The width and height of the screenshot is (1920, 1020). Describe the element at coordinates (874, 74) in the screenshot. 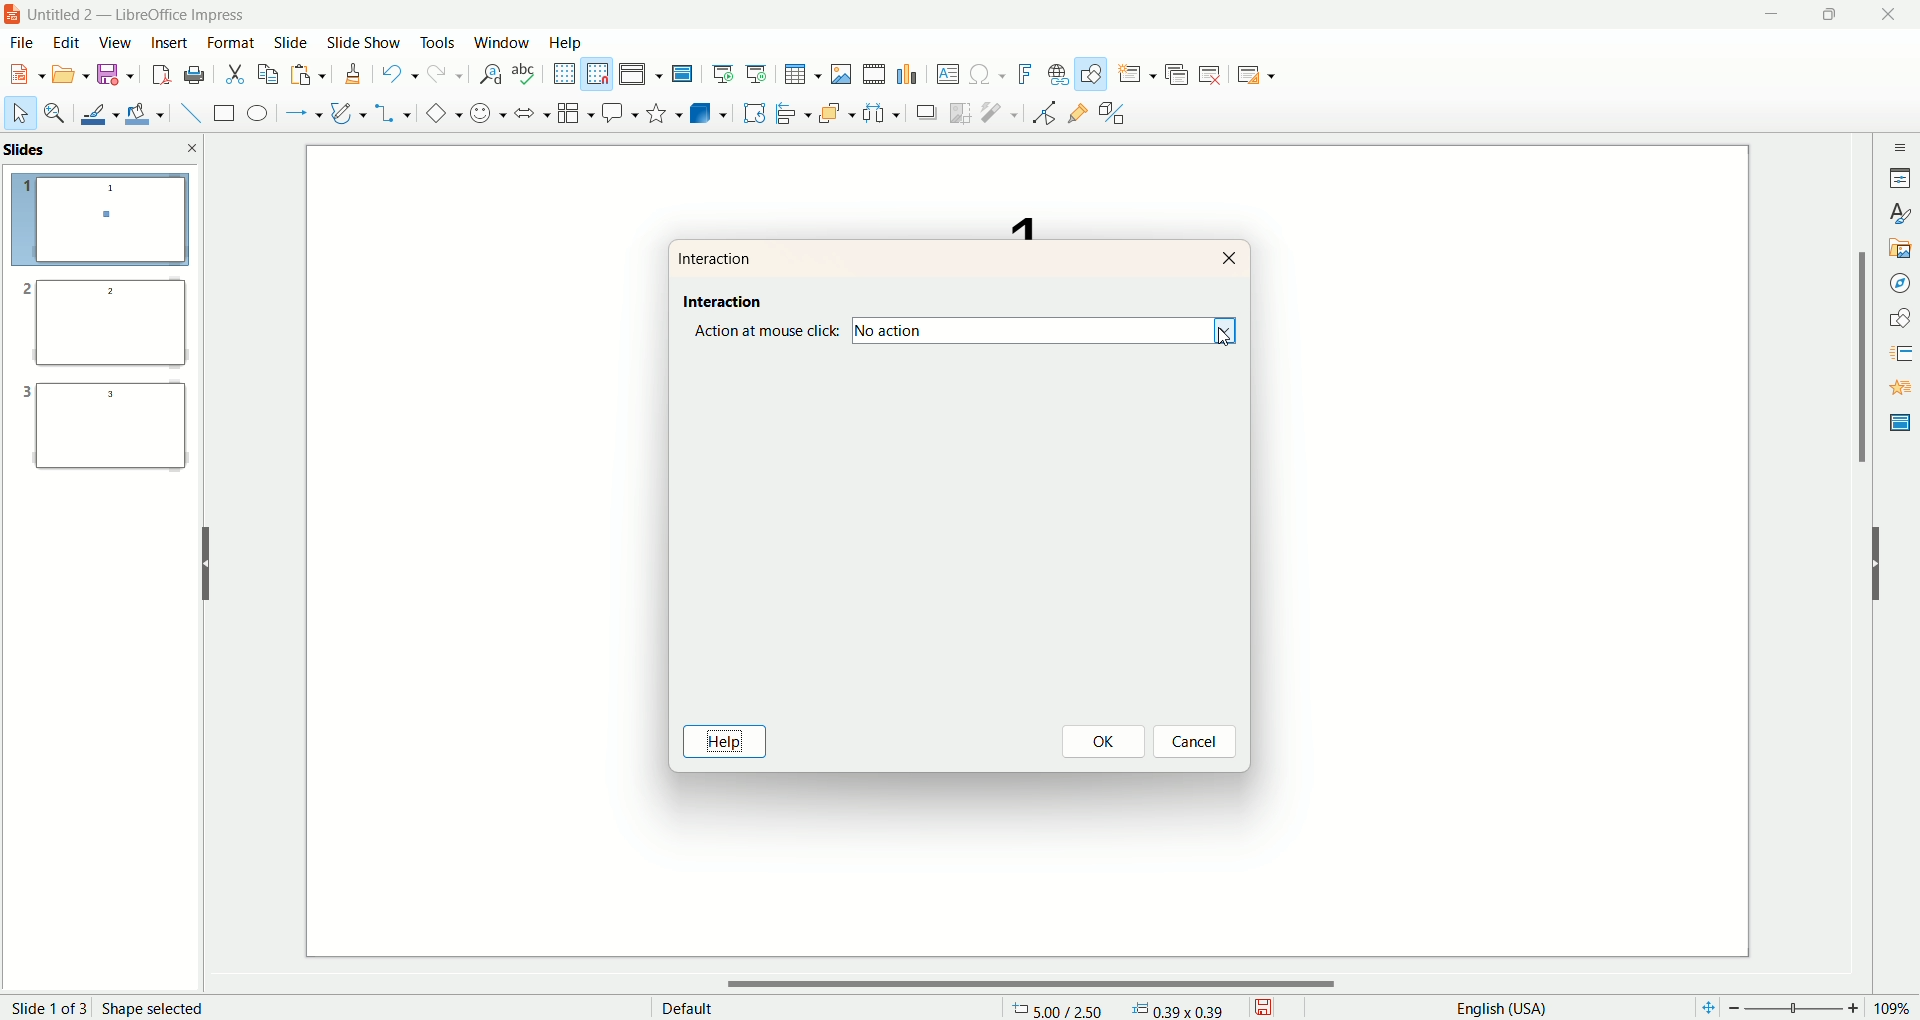

I see `insert audio or video` at that location.